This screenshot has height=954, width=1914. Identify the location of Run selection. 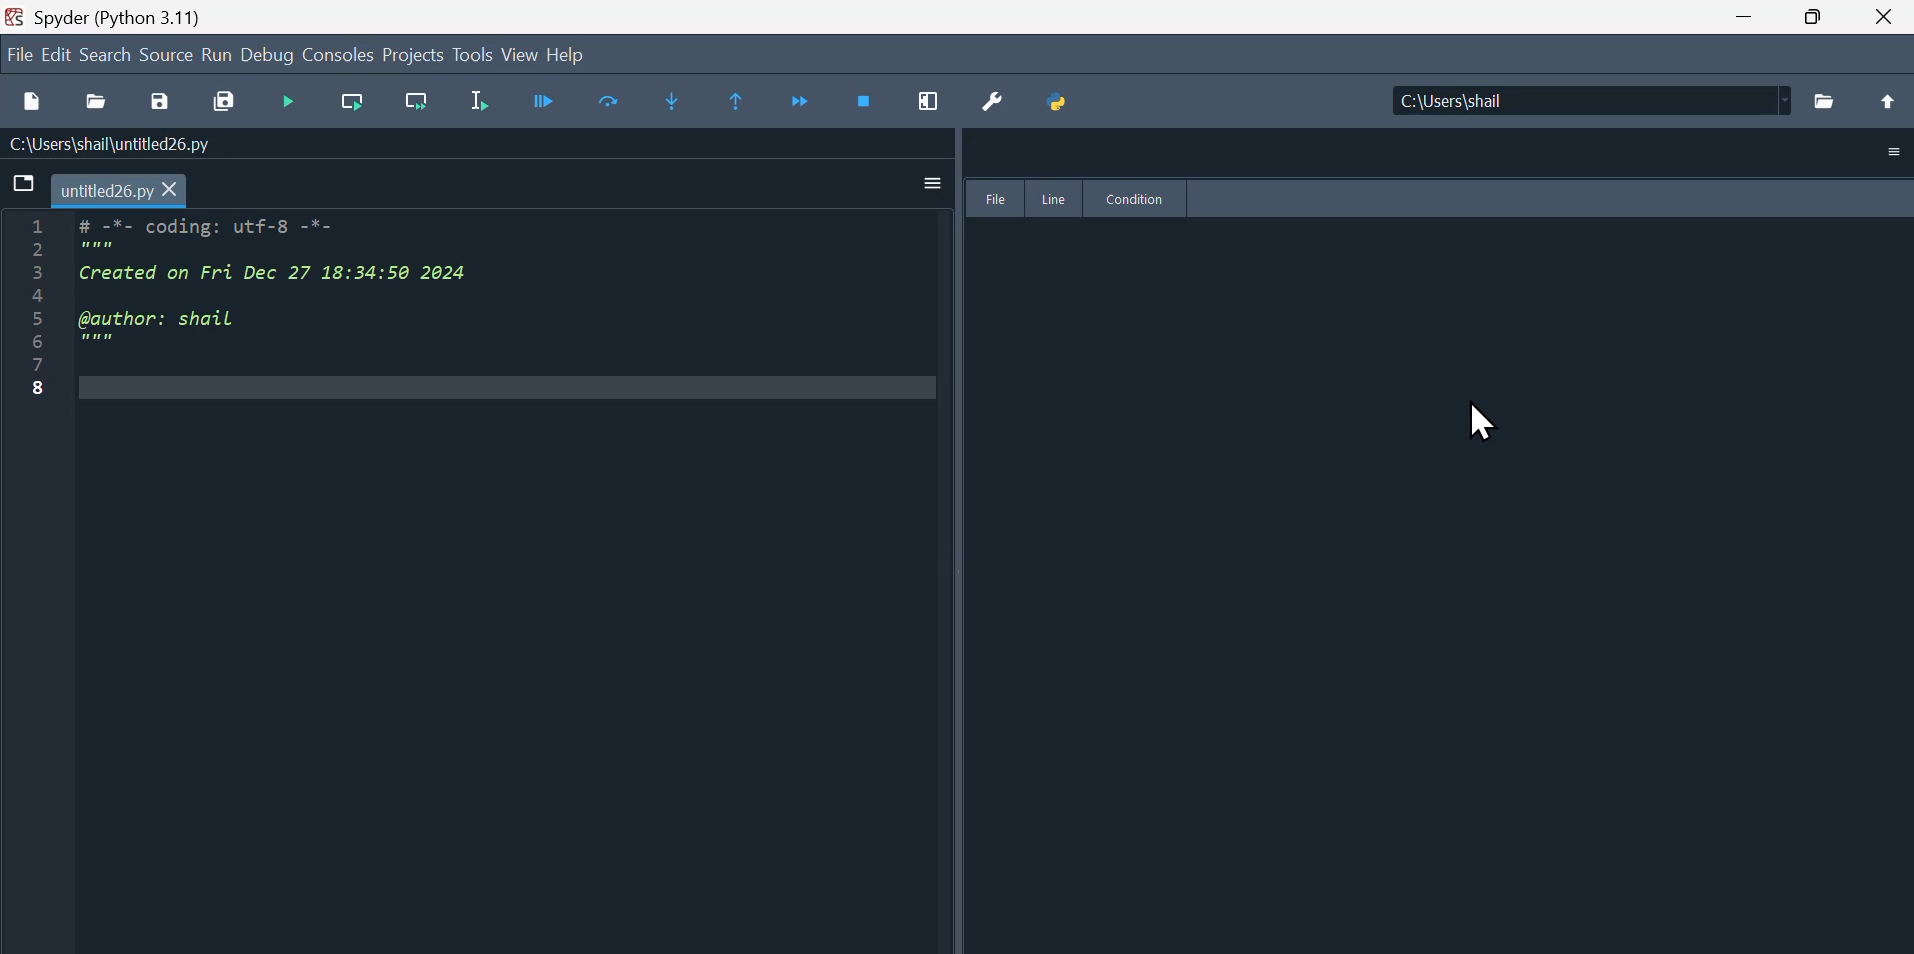
(480, 102).